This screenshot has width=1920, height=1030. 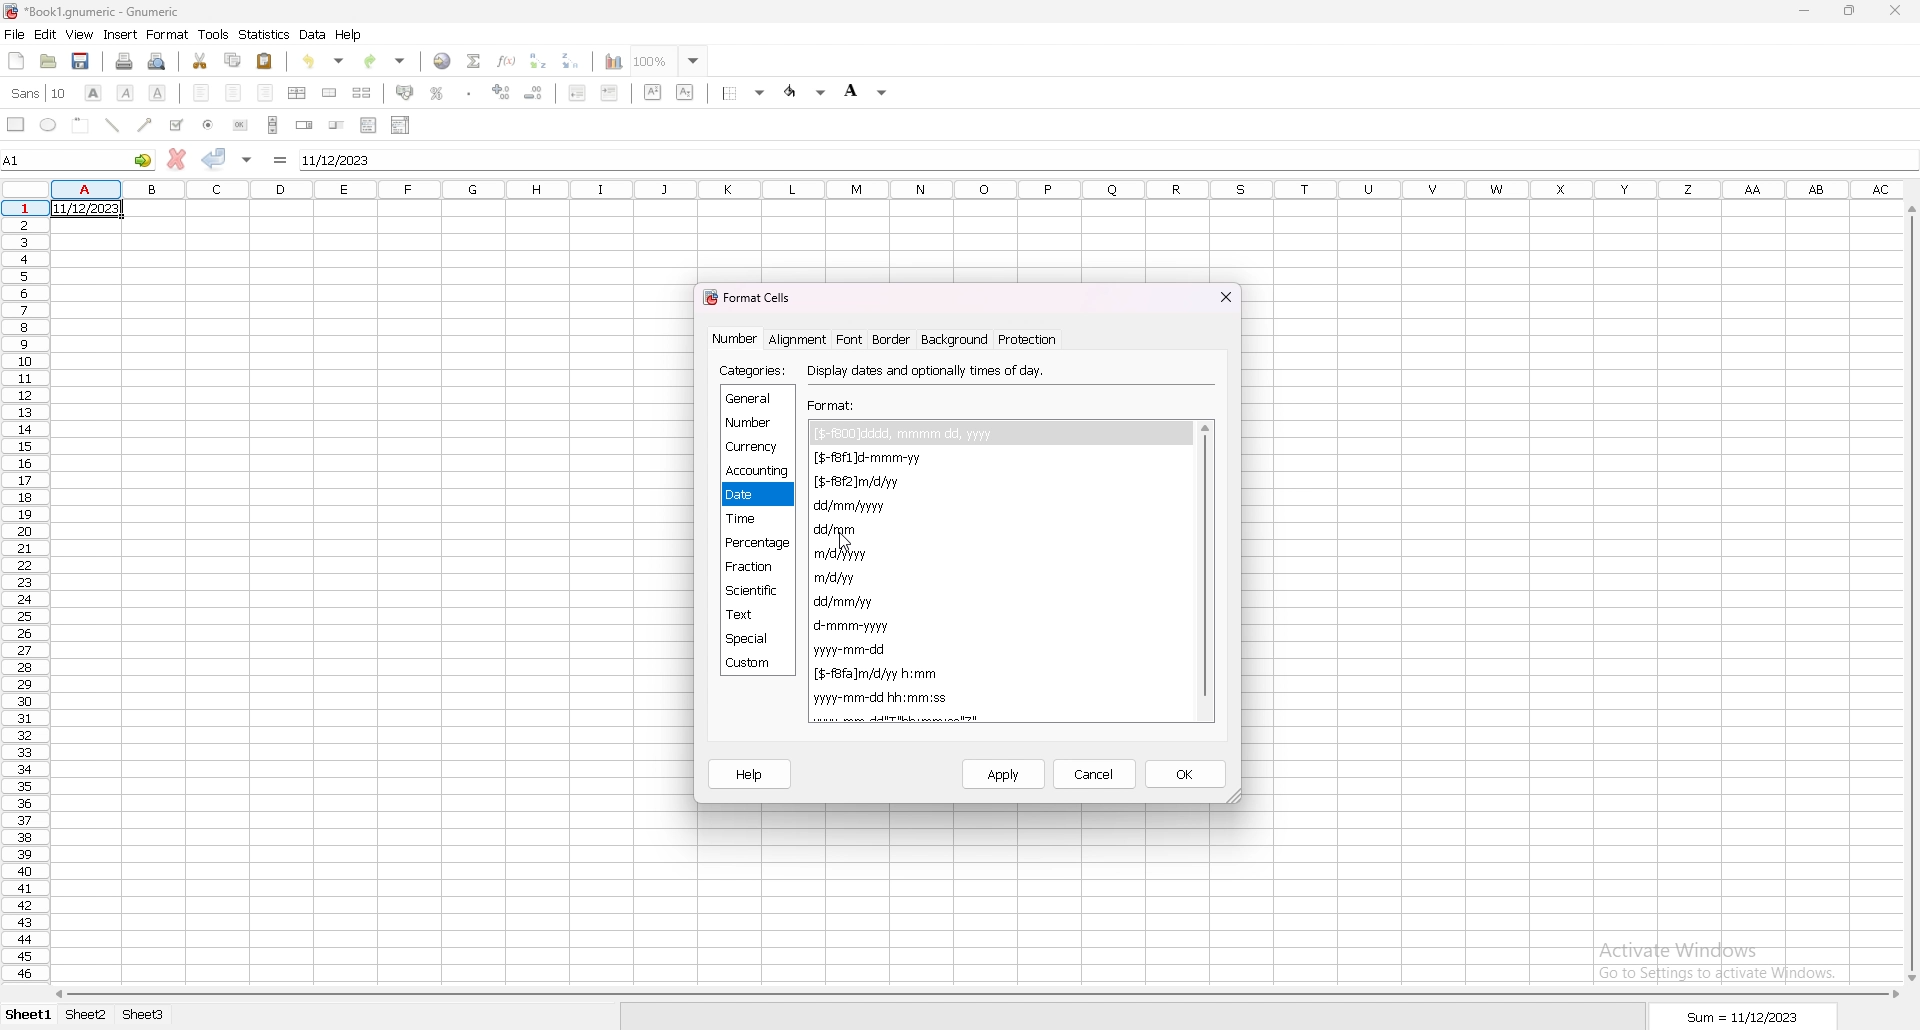 I want to click on line, so click(x=111, y=125).